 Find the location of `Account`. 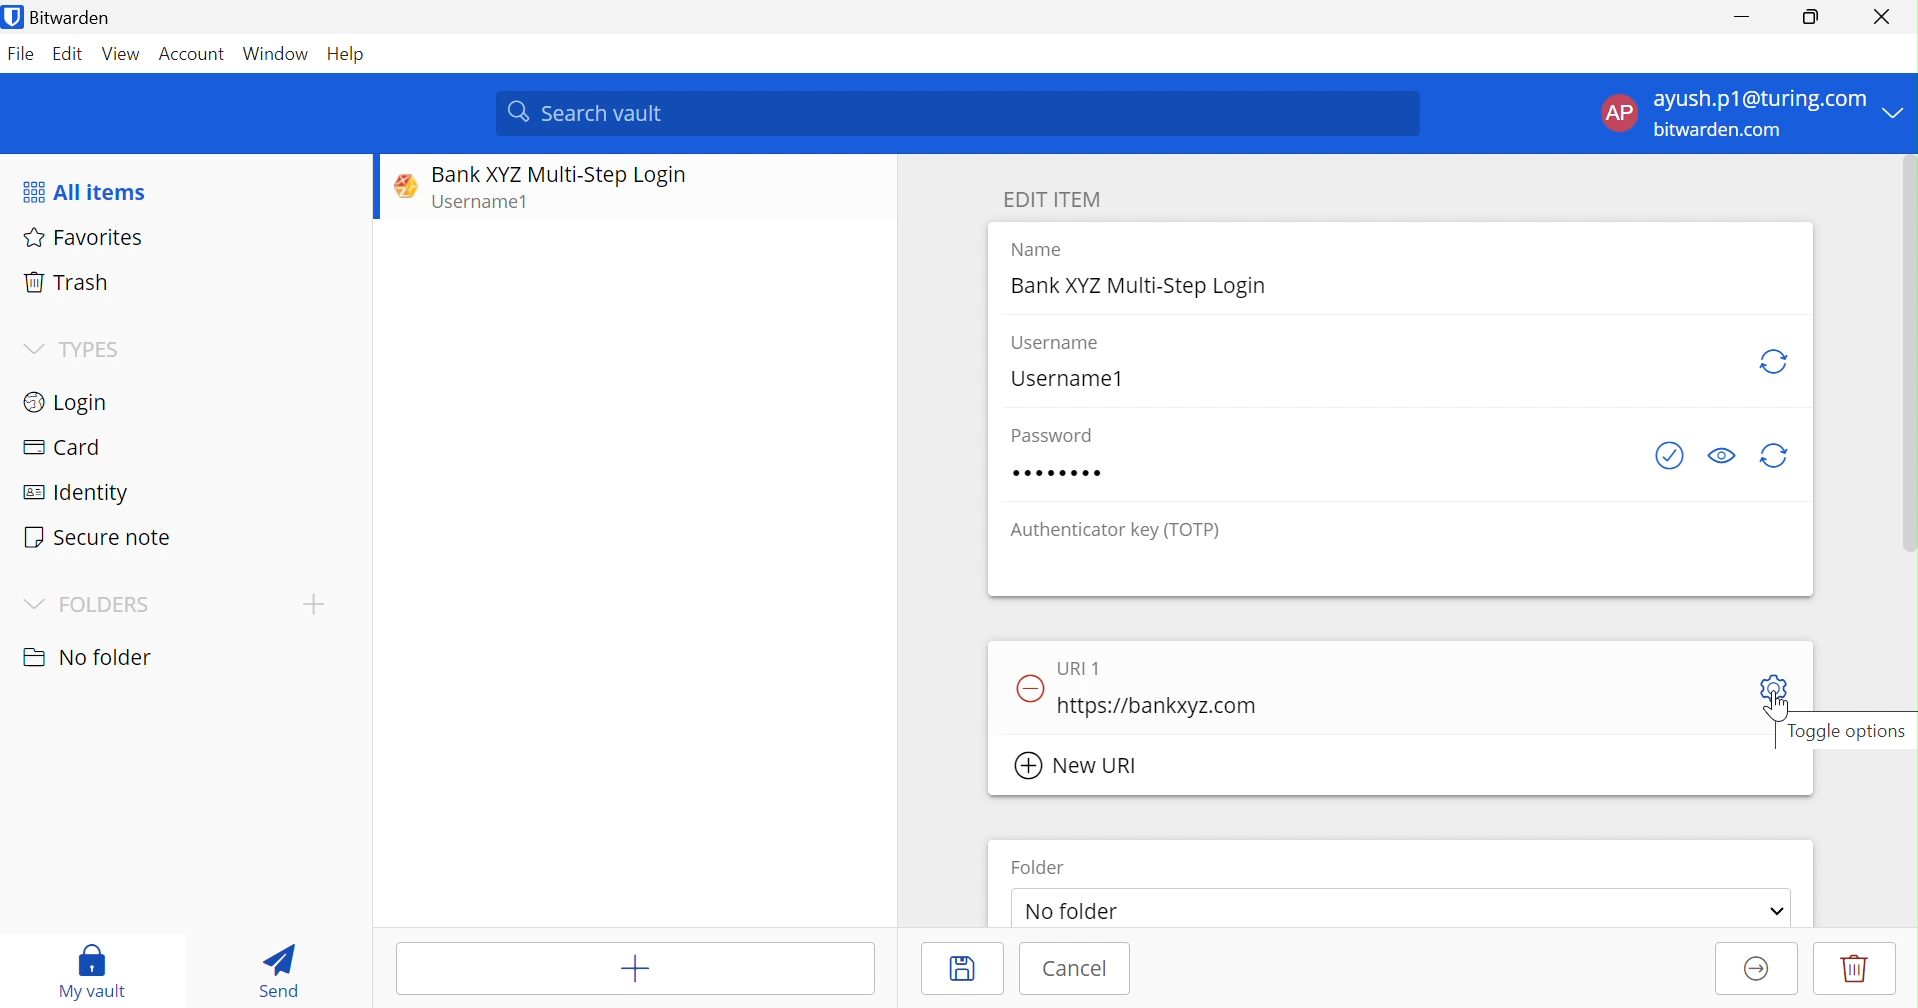

Account is located at coordinates (195, 58).